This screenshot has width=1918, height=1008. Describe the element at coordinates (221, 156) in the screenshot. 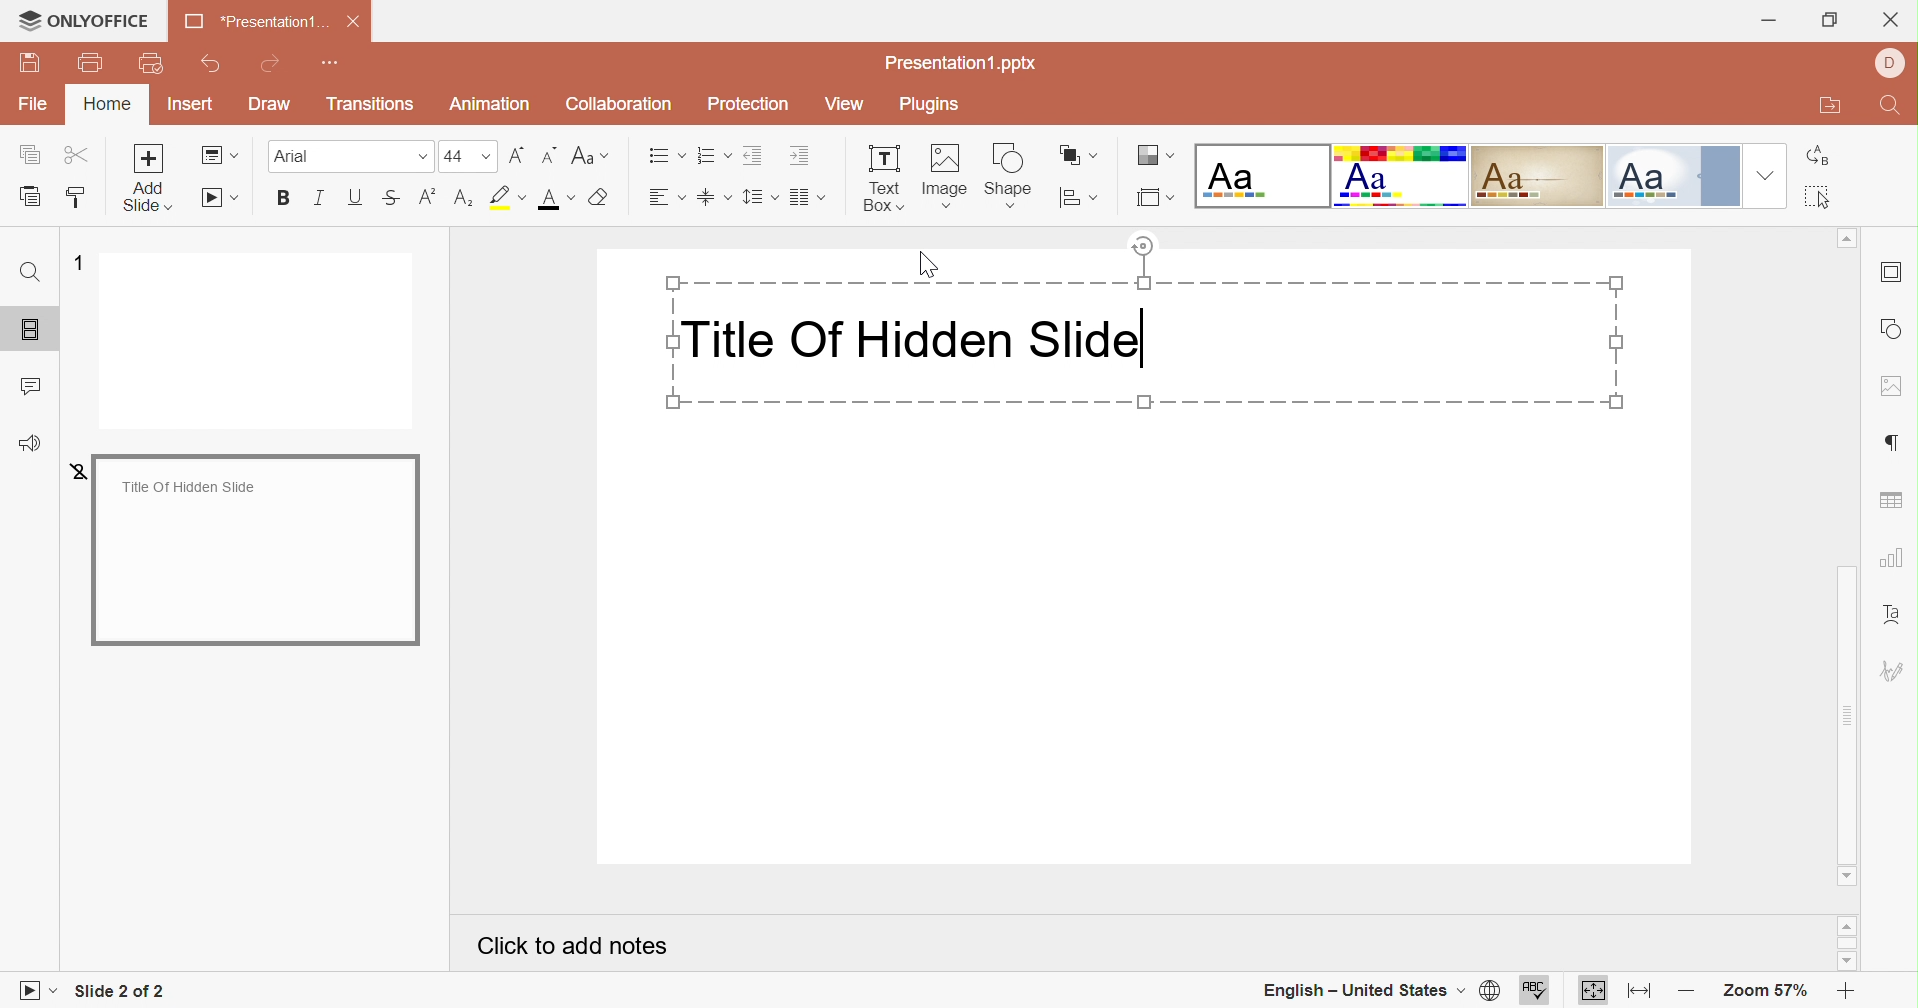

I see `Change slide layout` at that location.